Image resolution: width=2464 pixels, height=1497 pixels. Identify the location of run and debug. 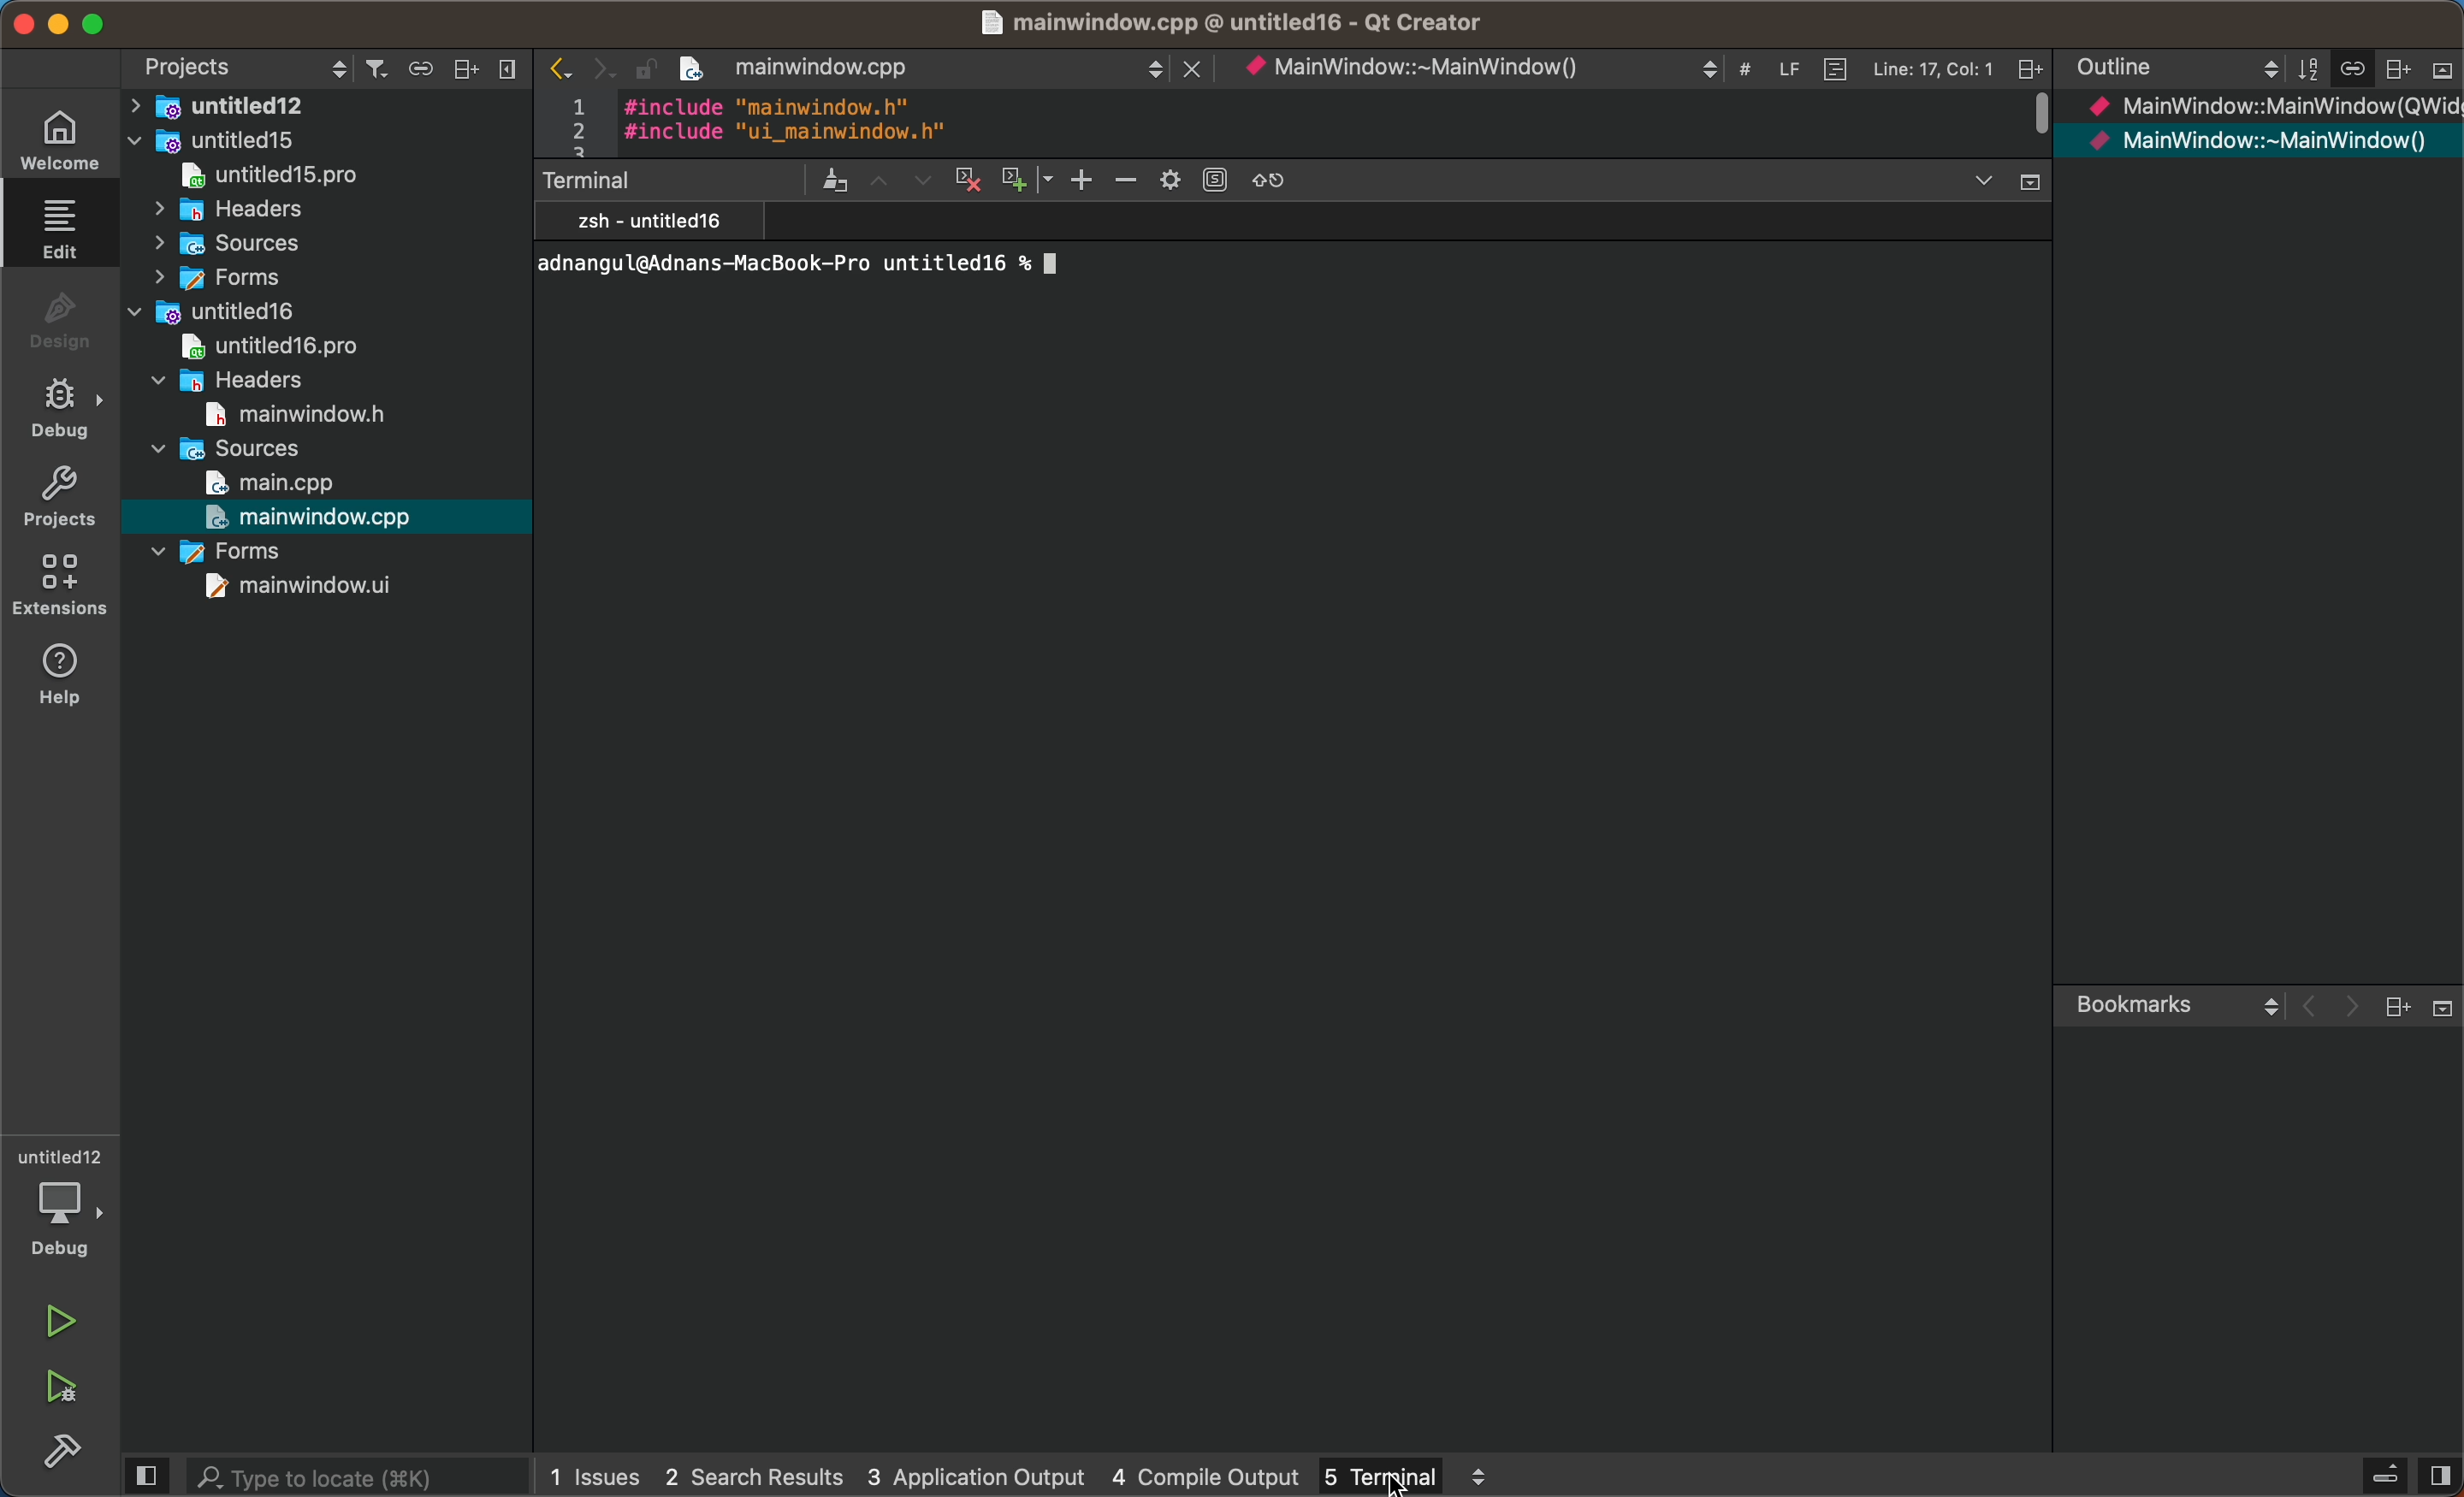
(68, 1389).